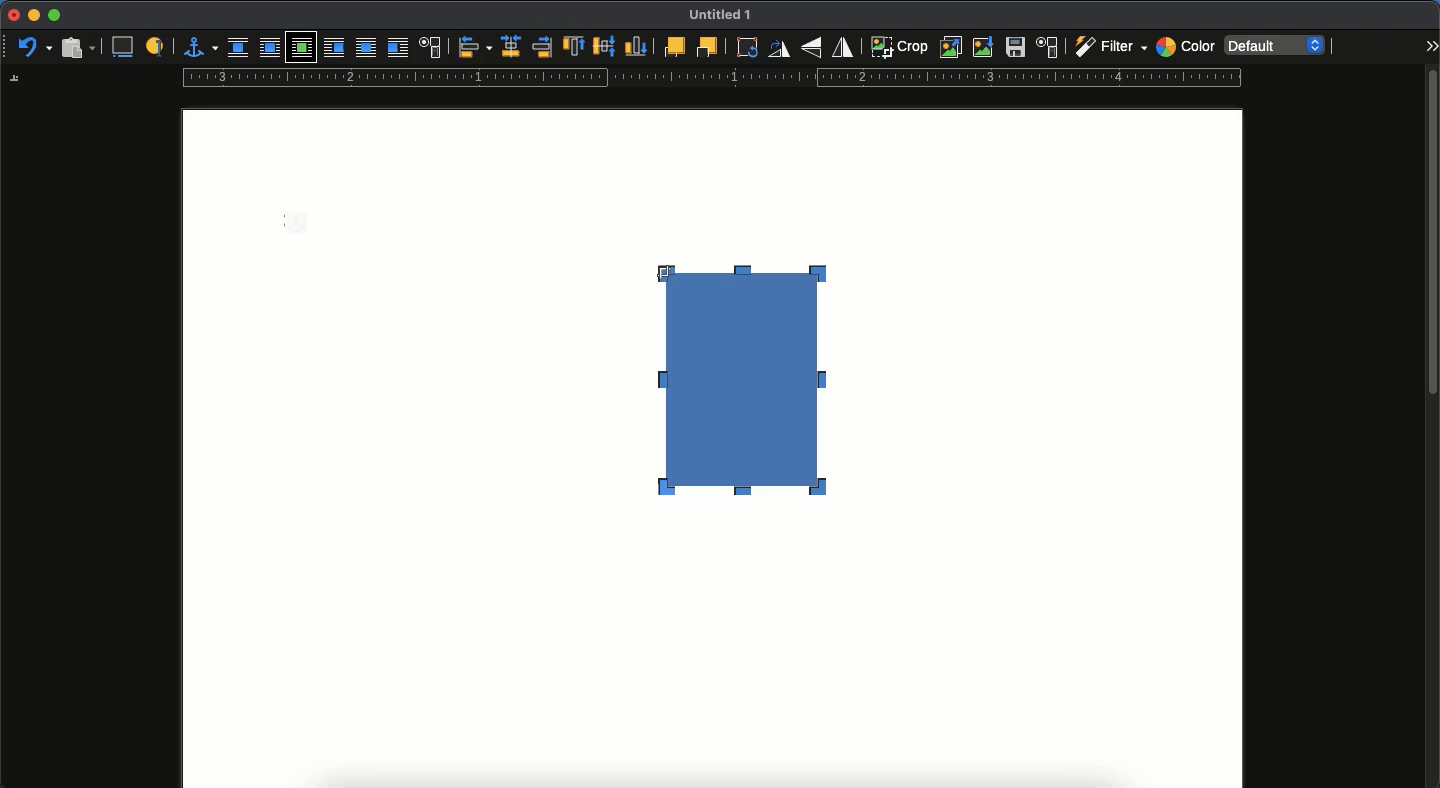  I want to click on anchor for object, so click(200, 46).